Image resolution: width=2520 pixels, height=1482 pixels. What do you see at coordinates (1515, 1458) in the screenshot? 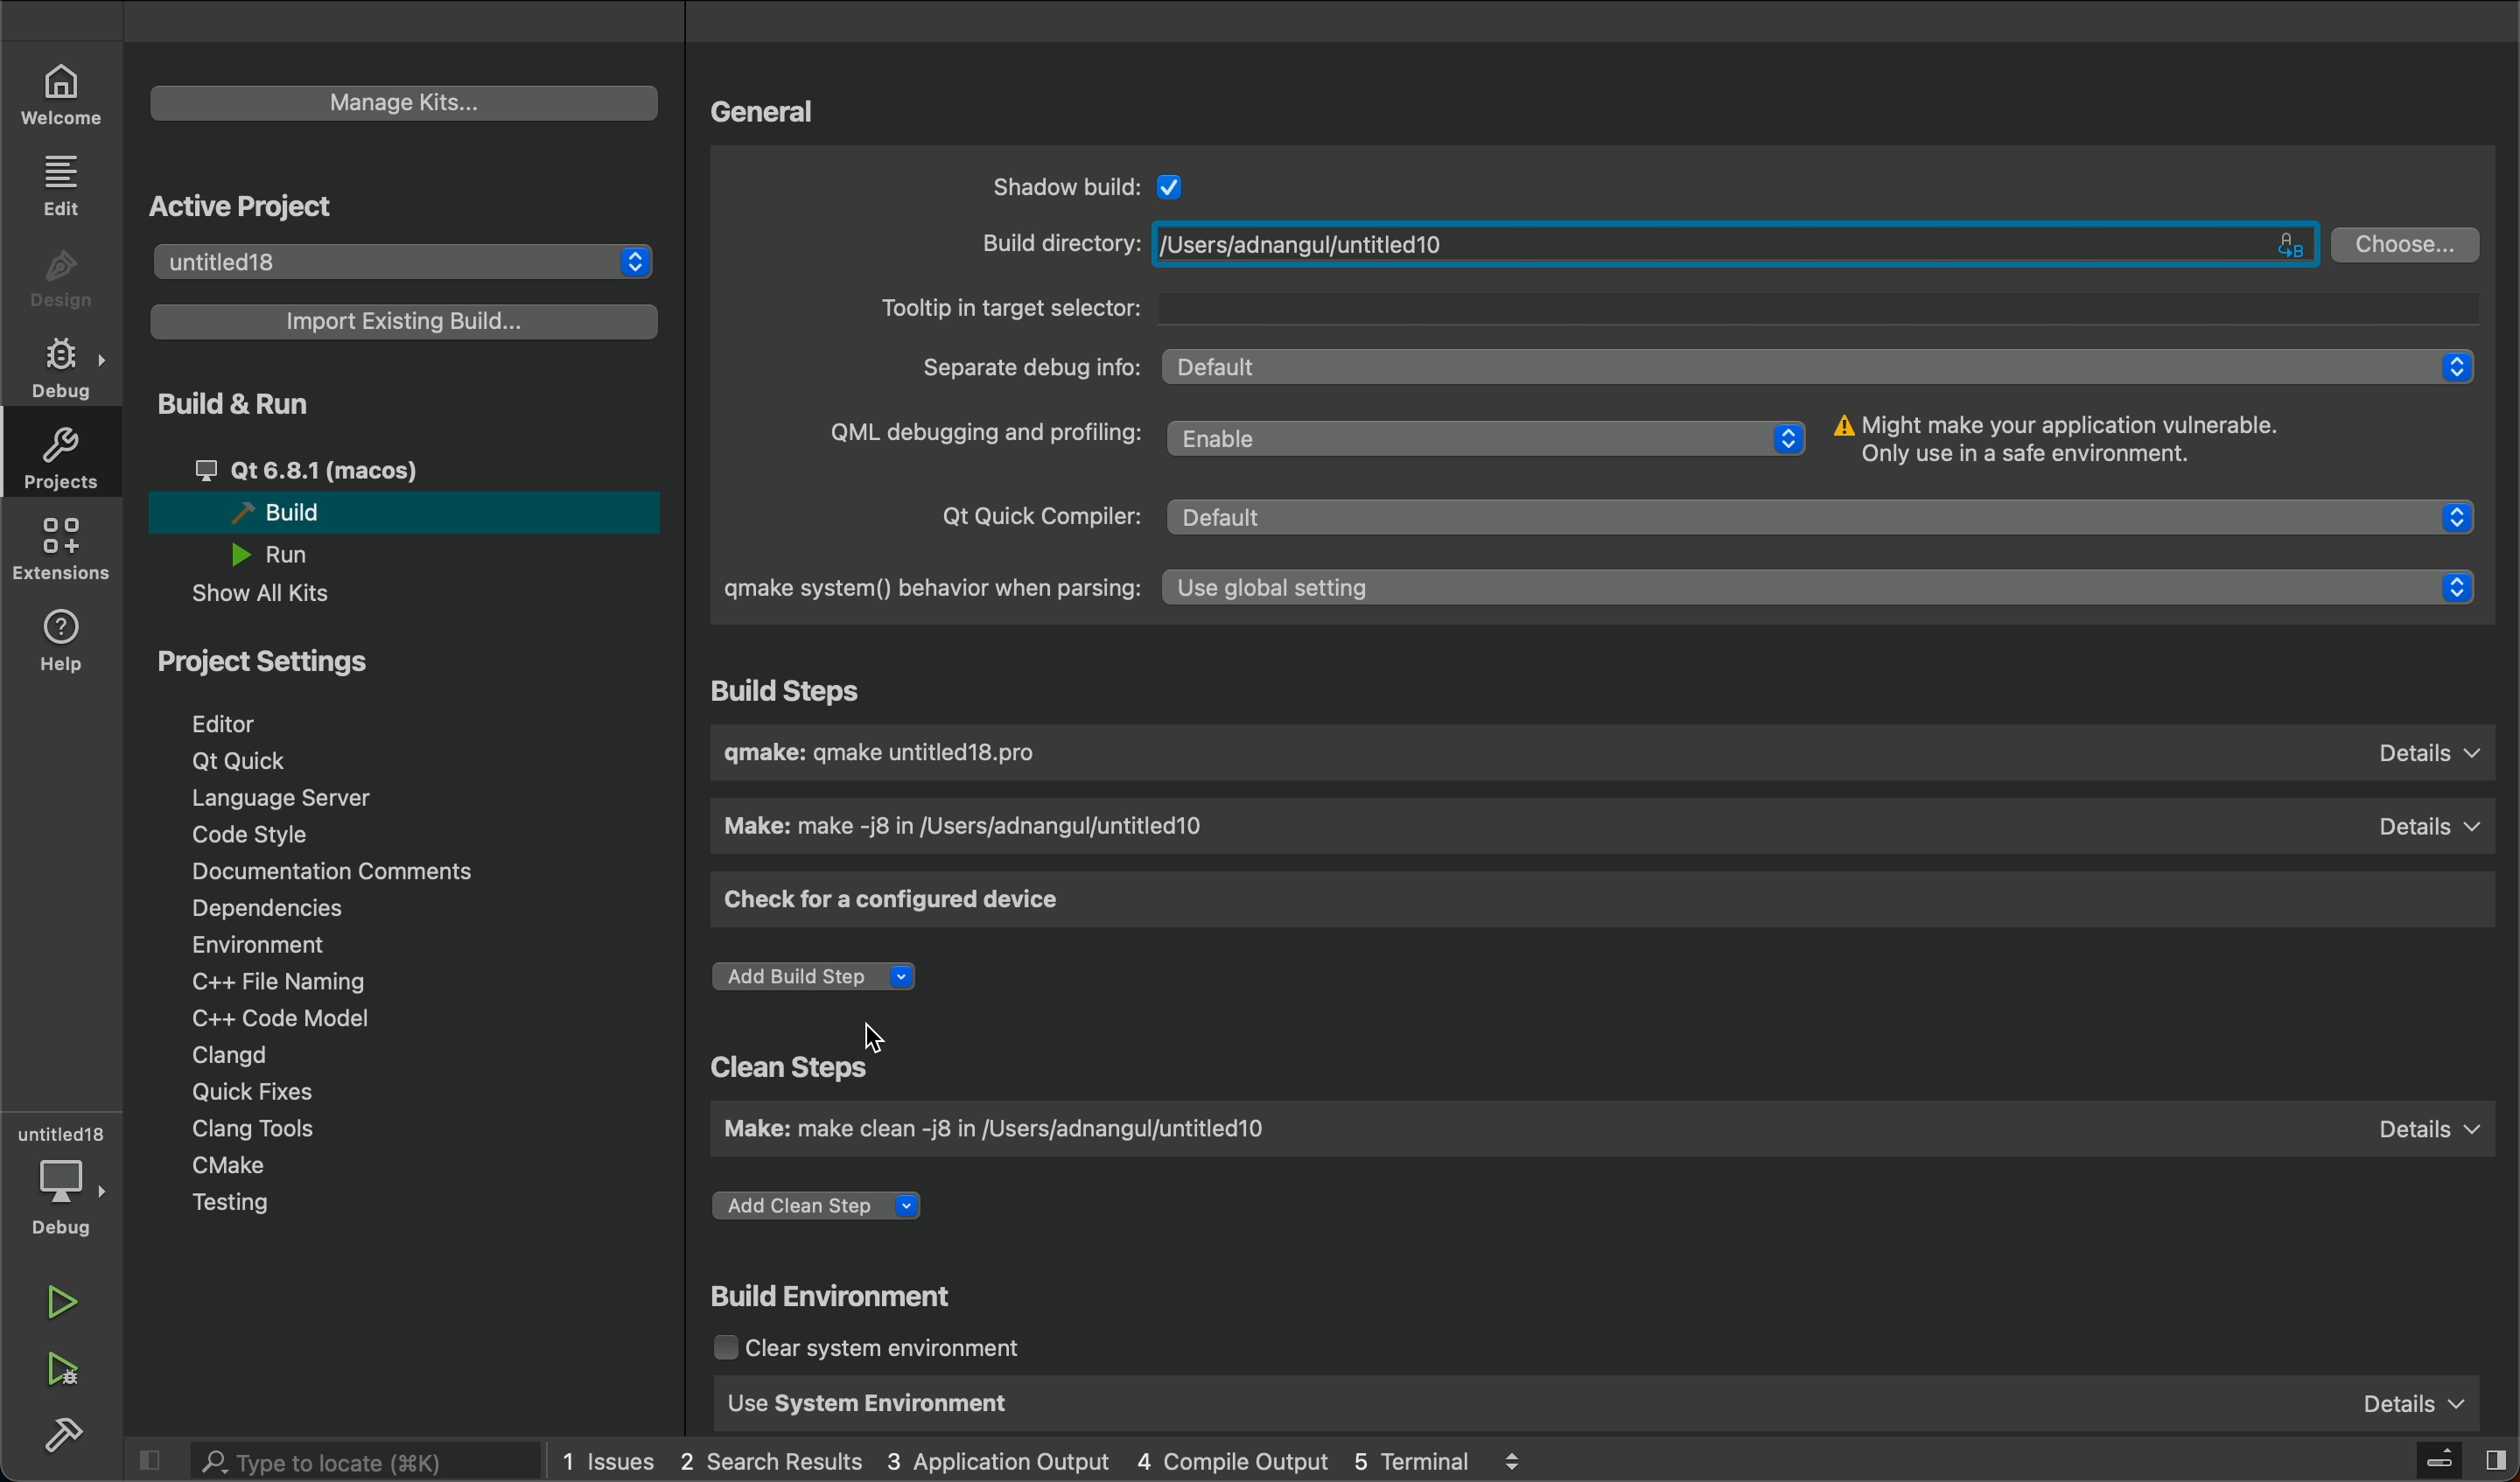
I see `logs` at bounding box center [1515, 1458].